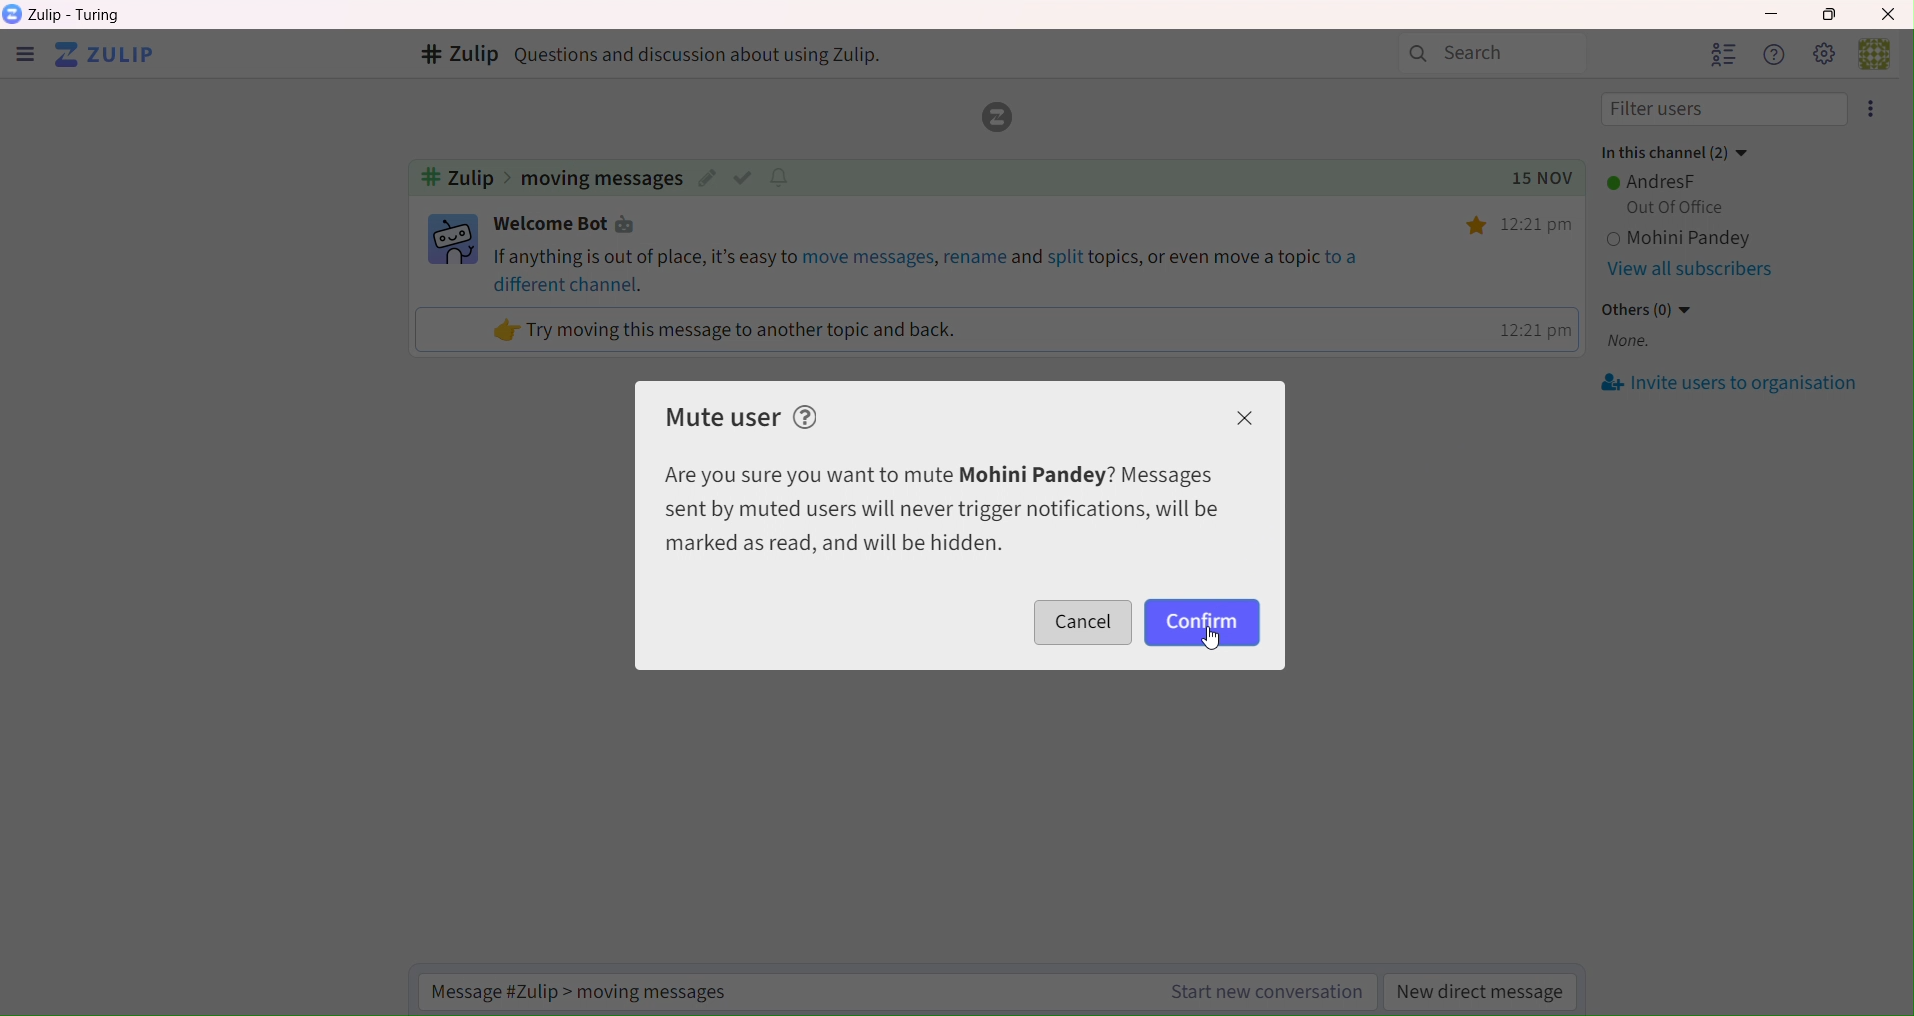  I want to click on Out Of Office, so click(1670, 208).